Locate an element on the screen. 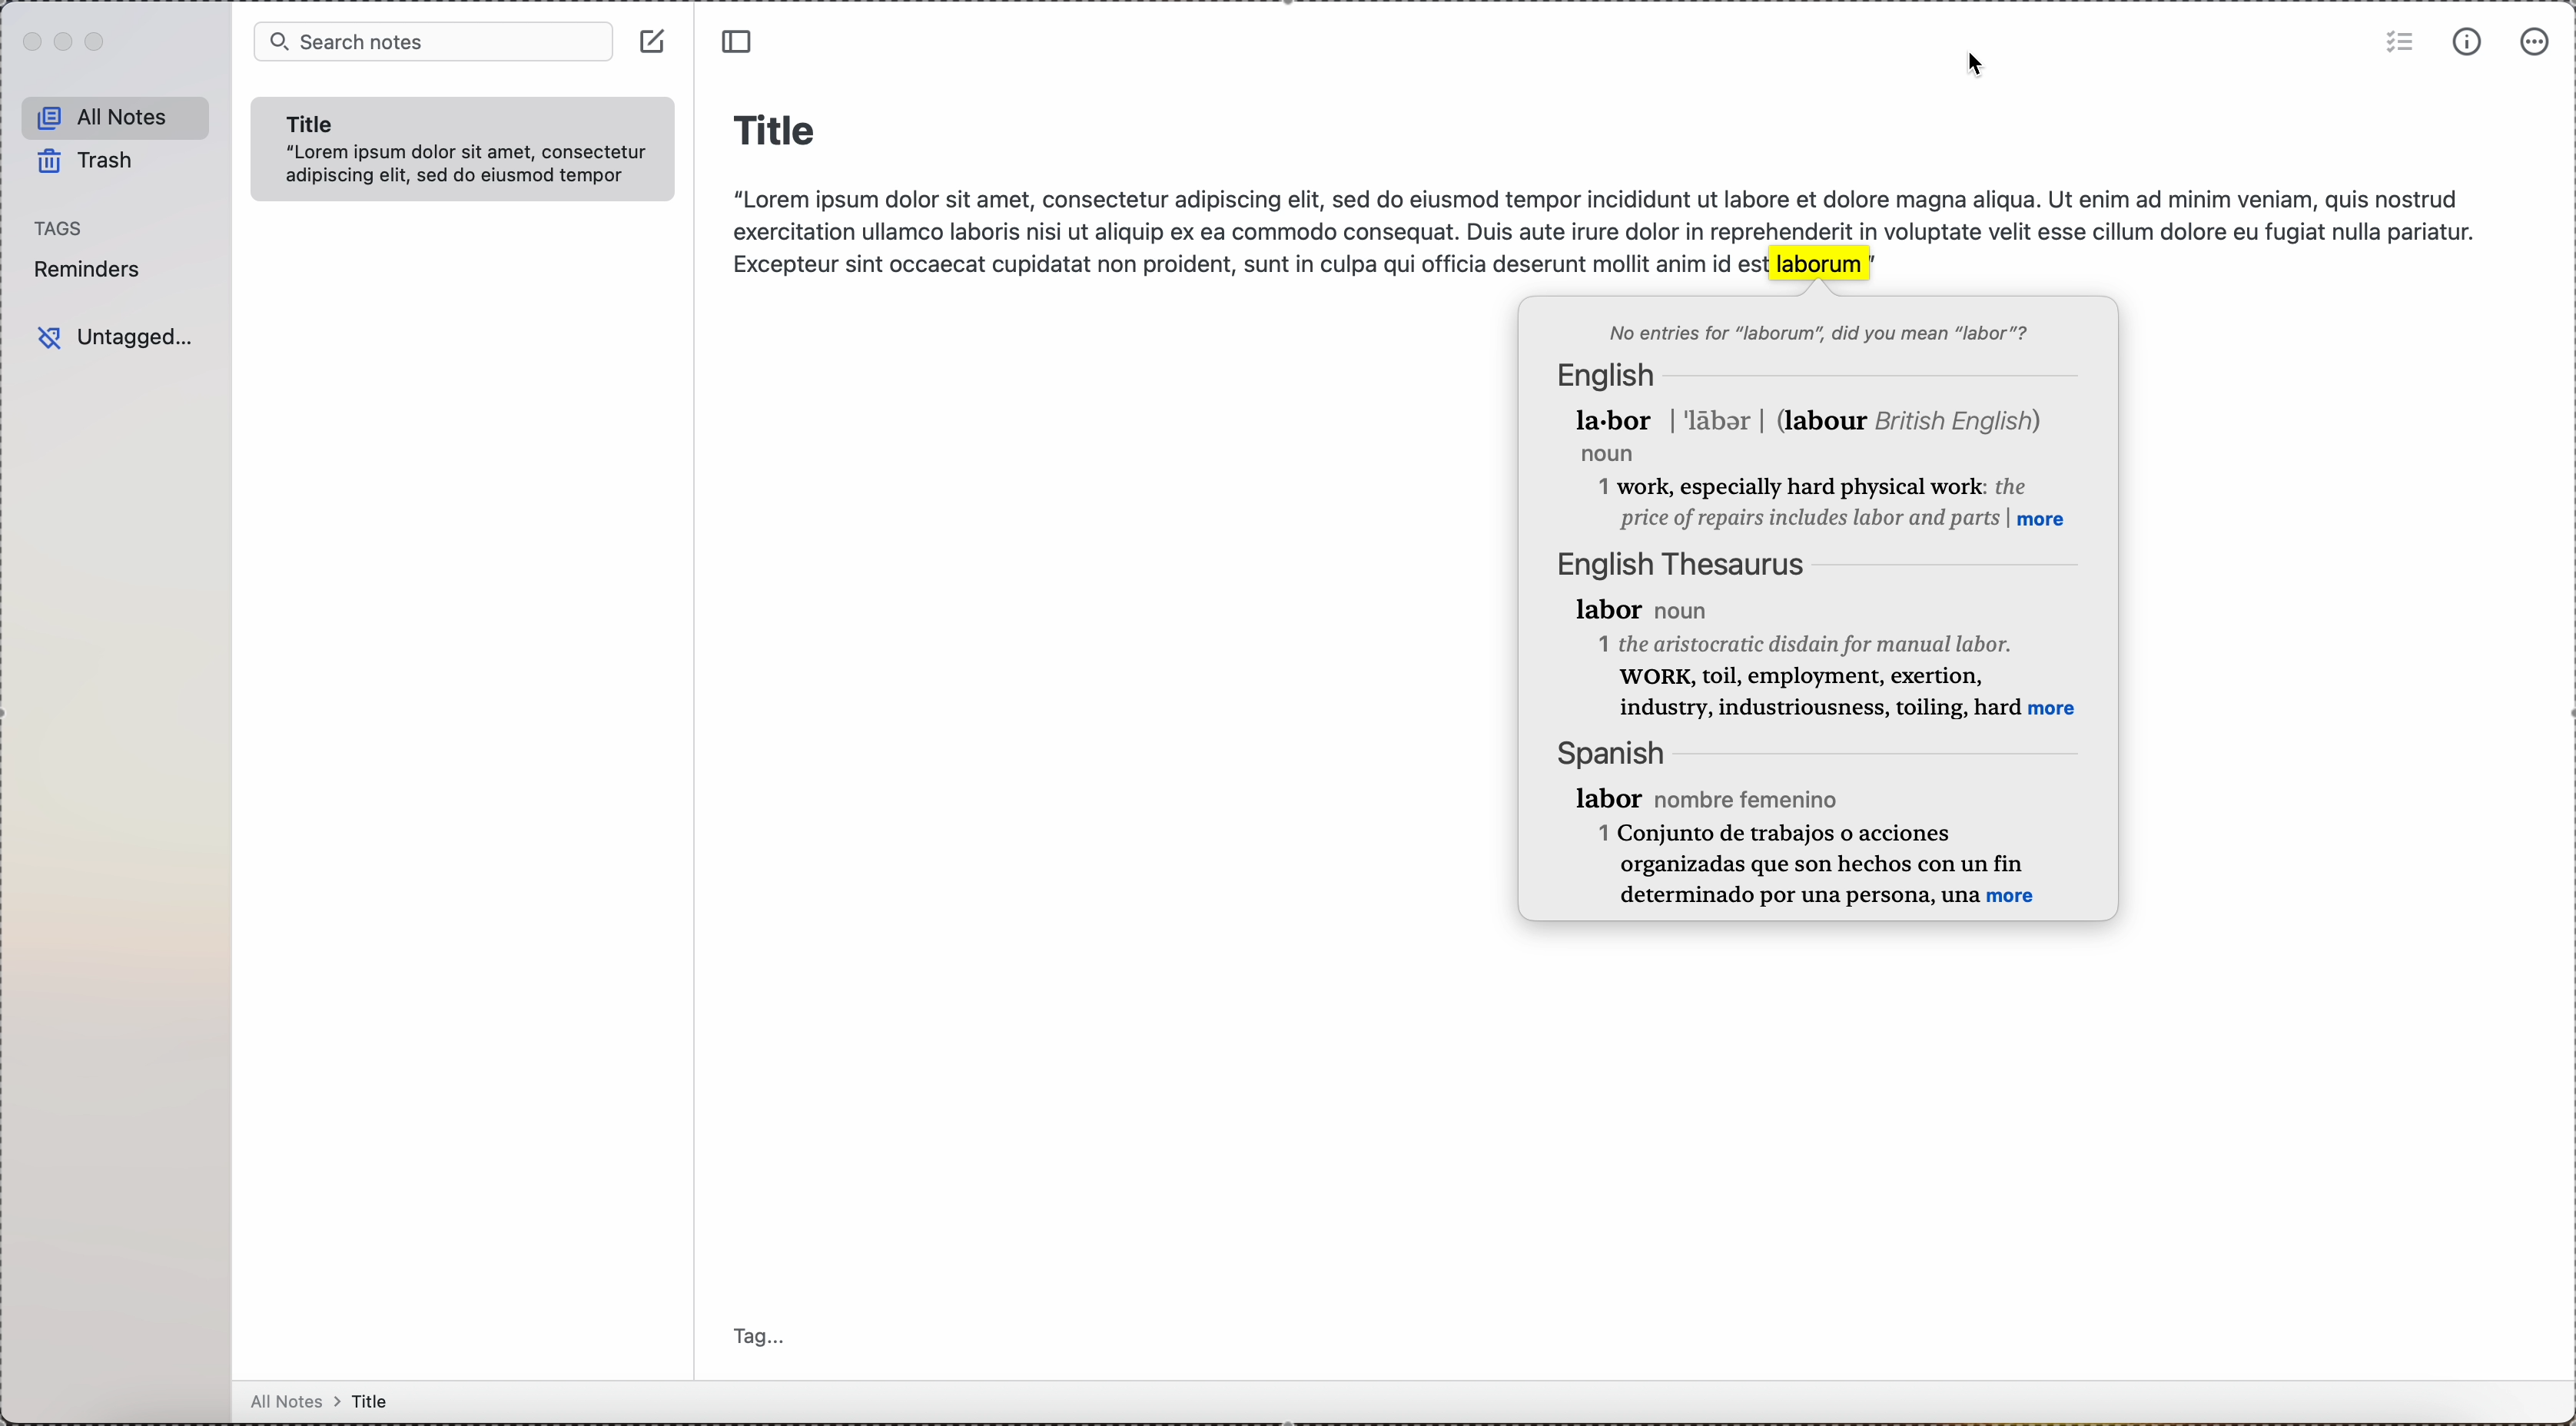  body text is located at coordinates (1597, 224).